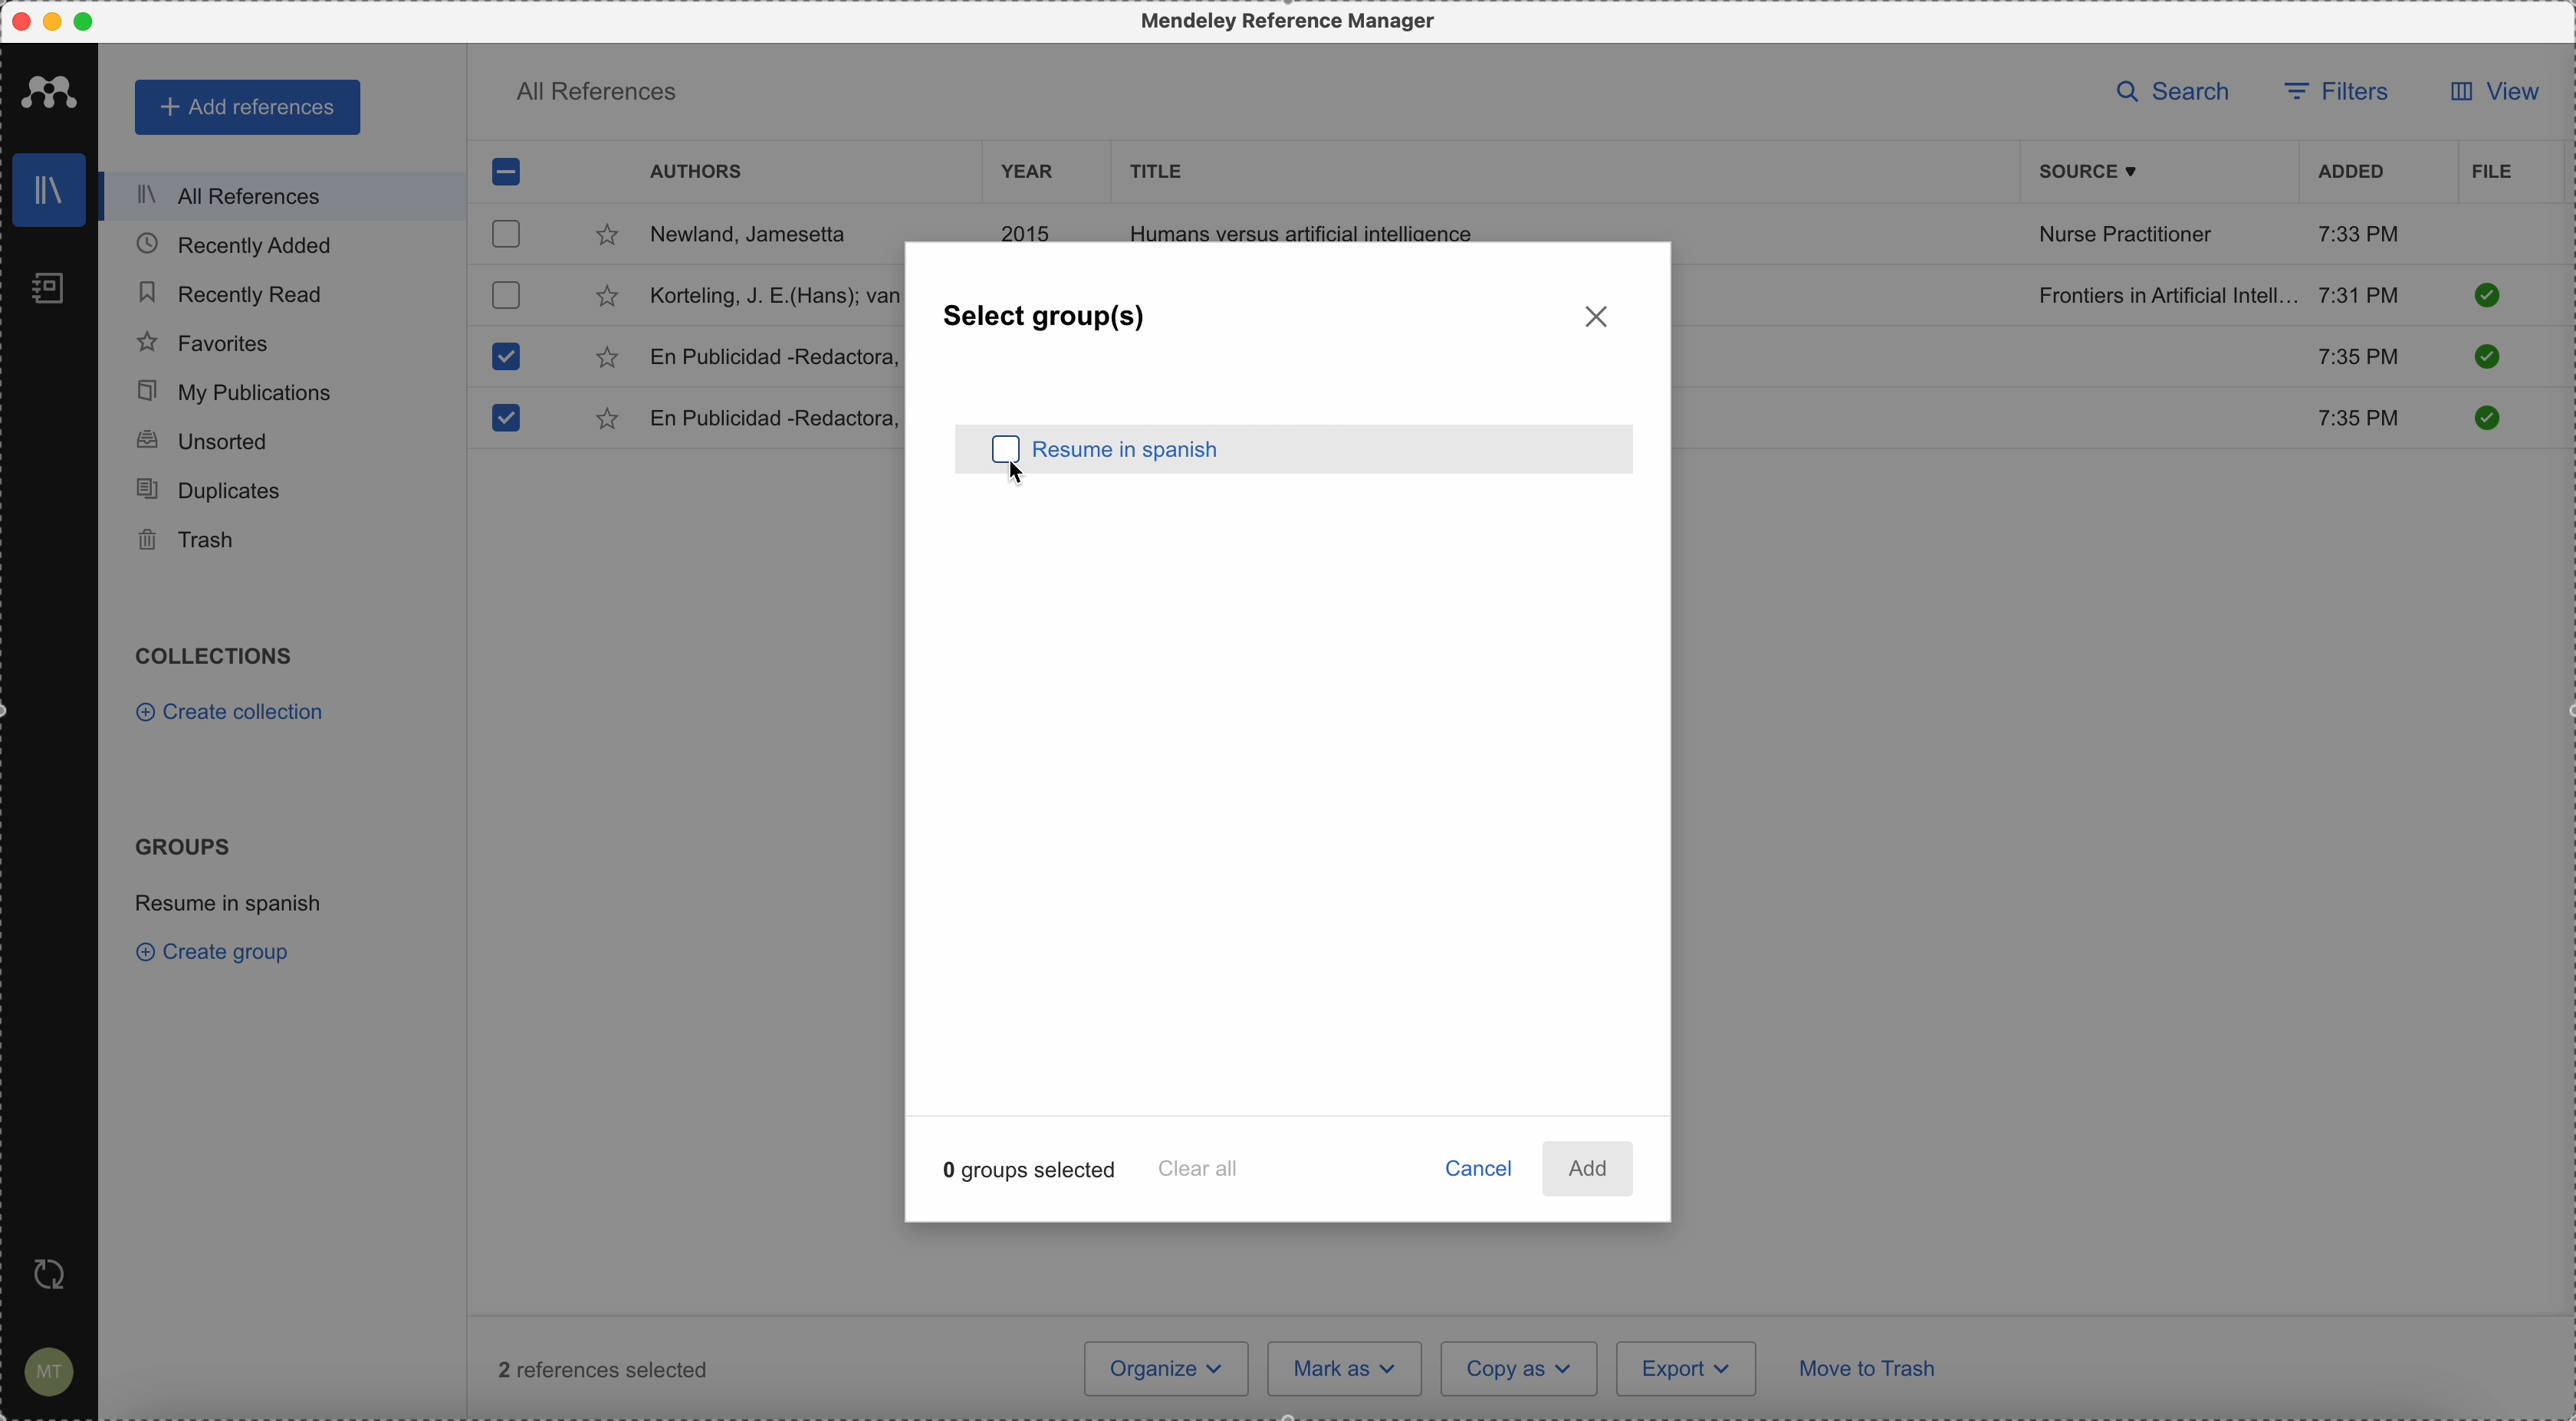 This screenshot has width=2576, height=1421. Describe the element at coordinates (606, 359) in the screenshot. I see `favorite` at that location.